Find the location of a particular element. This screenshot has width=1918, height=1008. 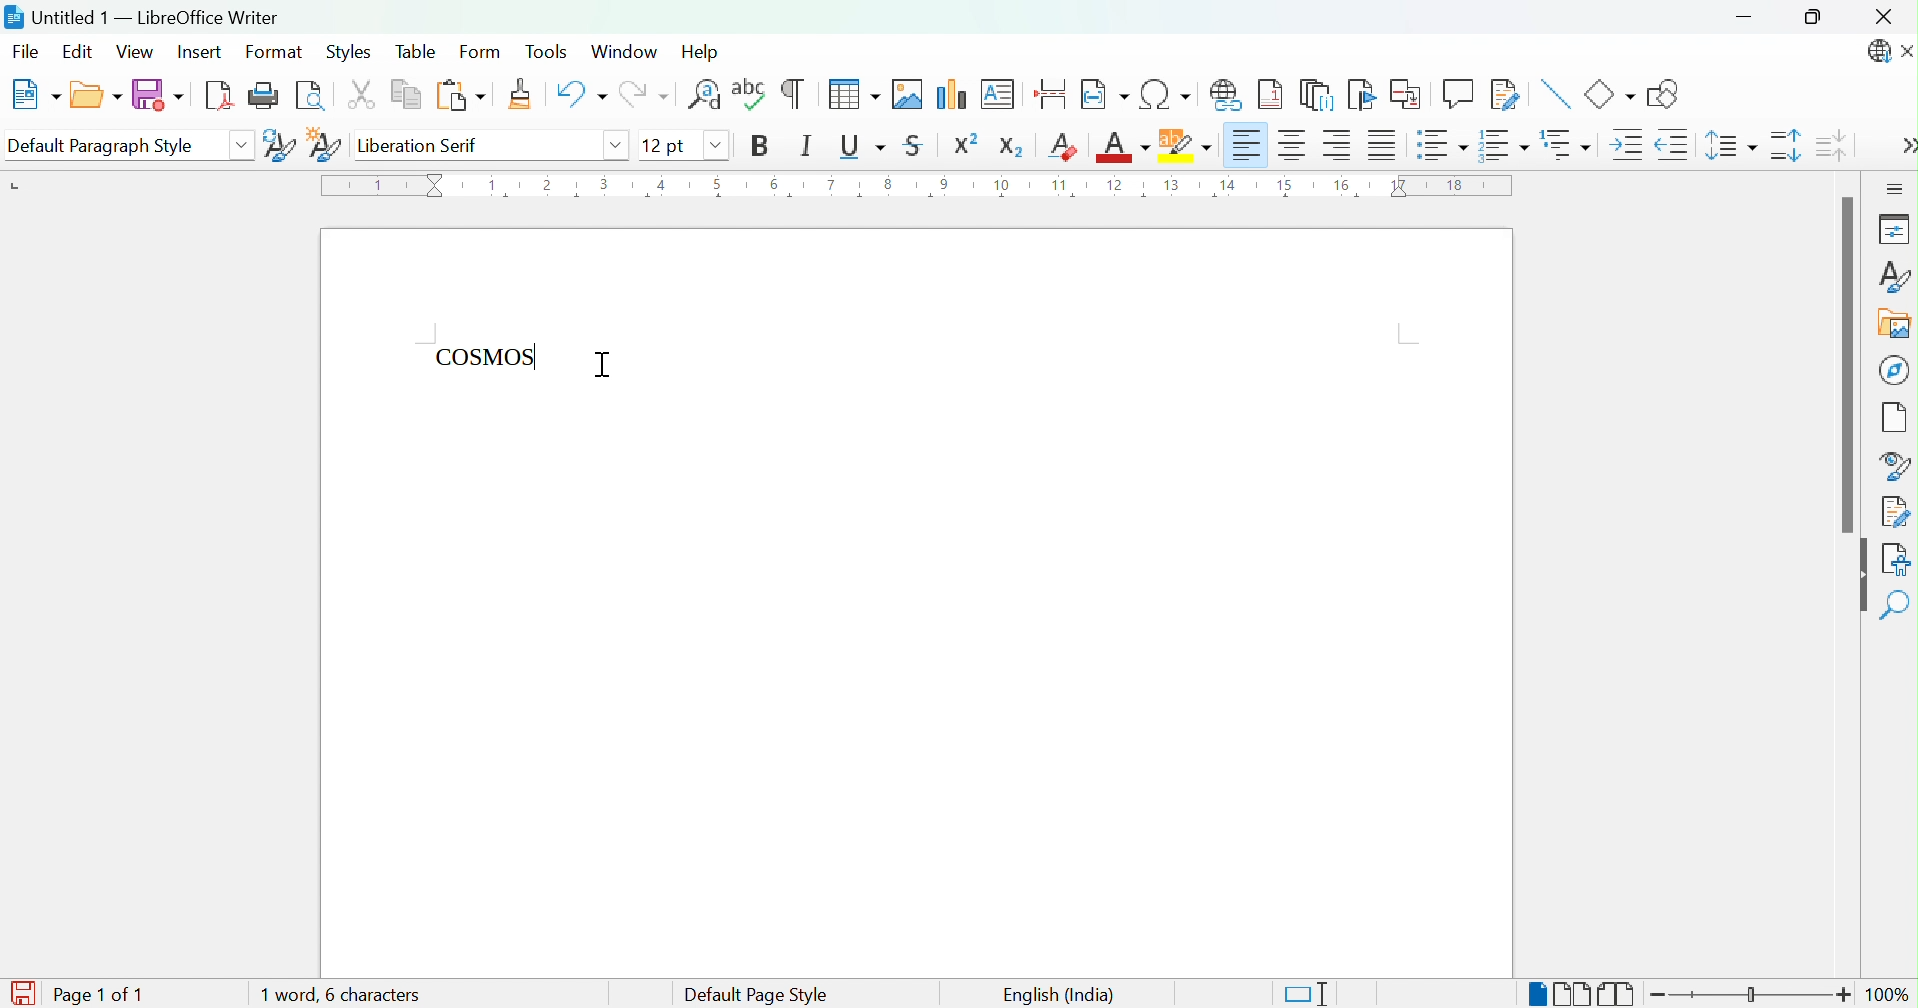

Insert Comment is located at coordinates (1457, 94).